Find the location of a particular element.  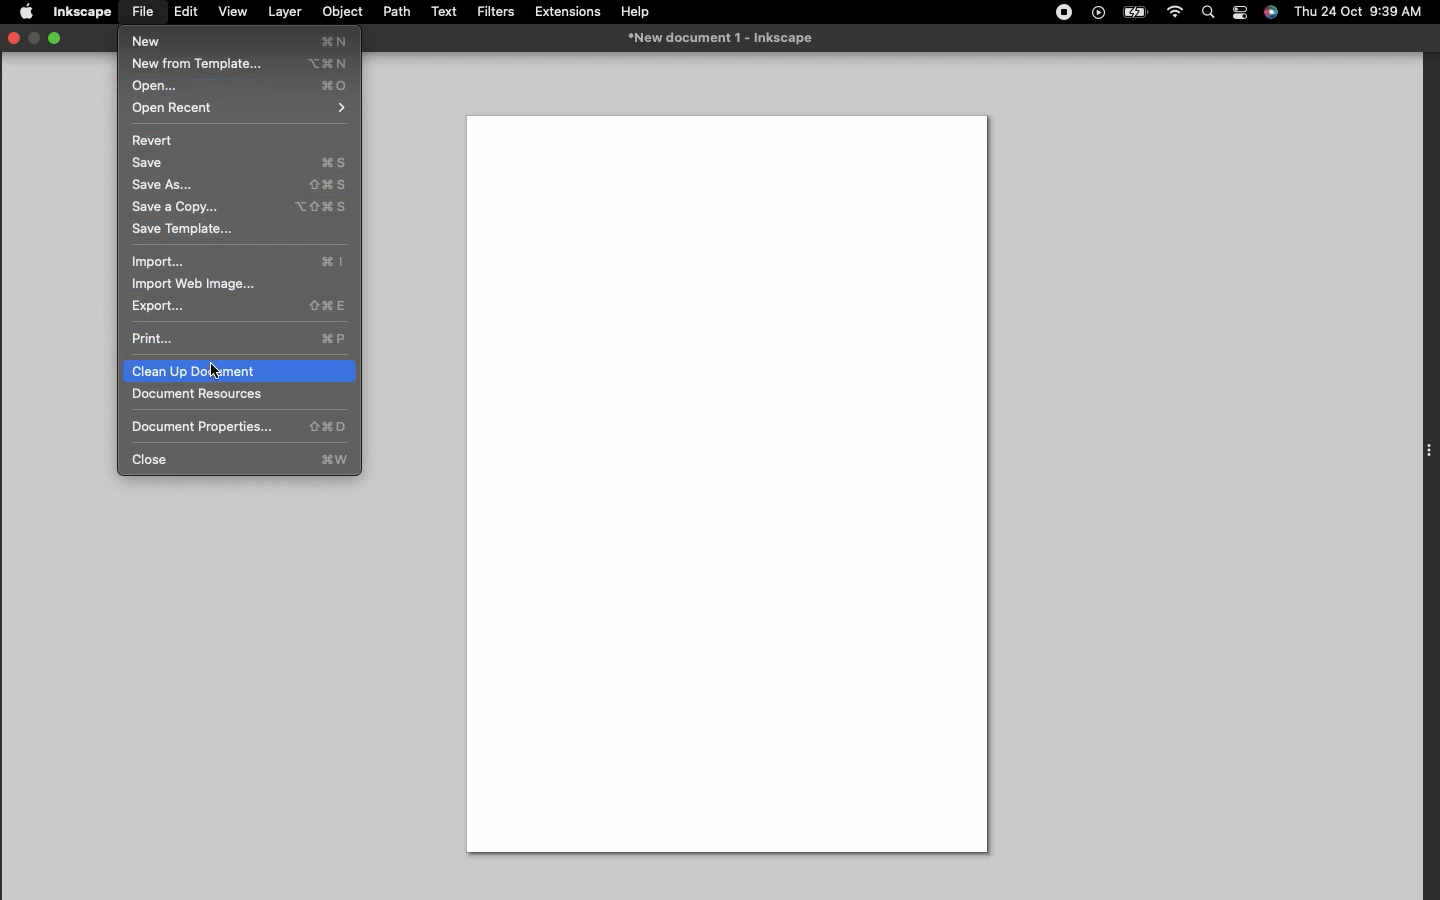

Clear up document is located at coordinates (240, 372).